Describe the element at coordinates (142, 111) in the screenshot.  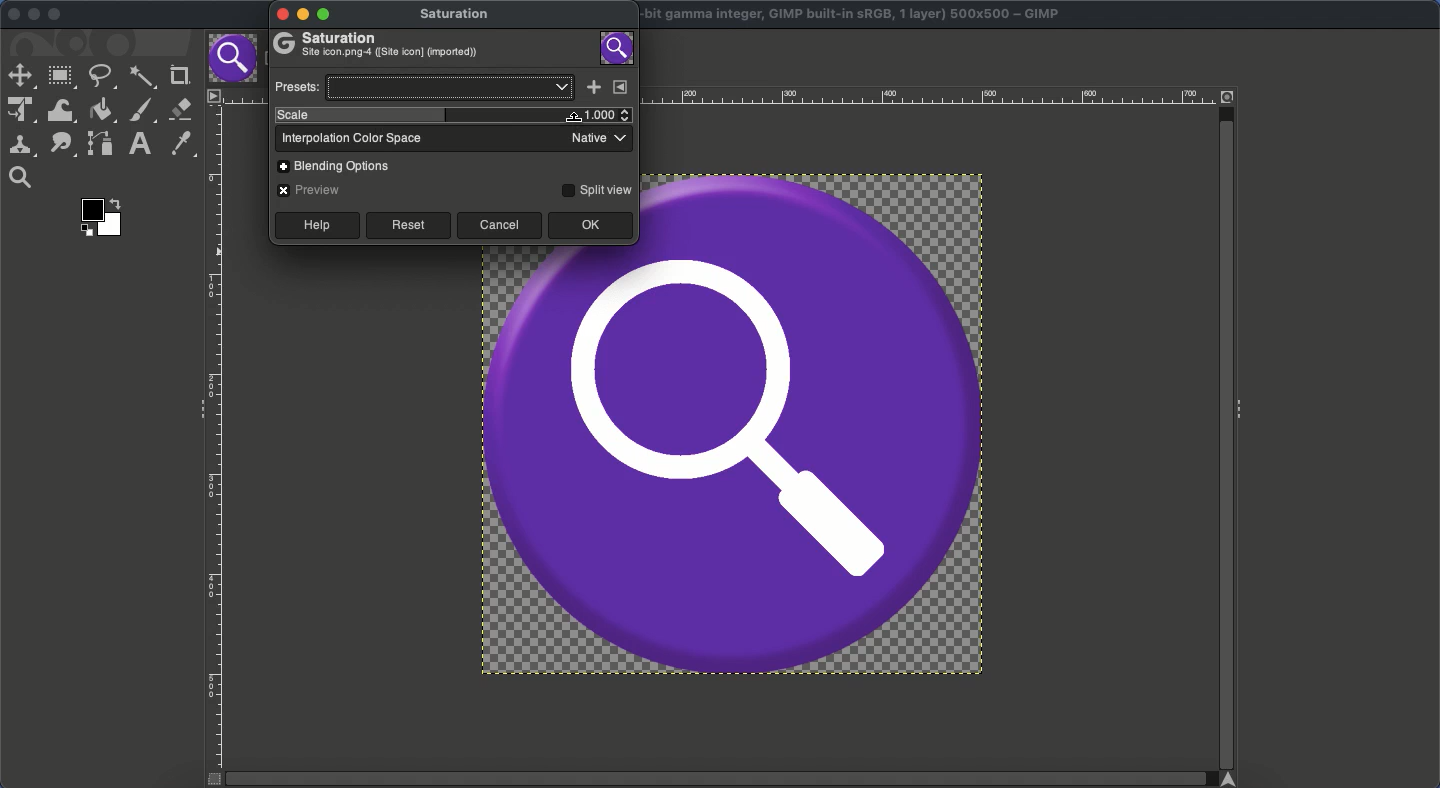
I see `Paint` at that location.